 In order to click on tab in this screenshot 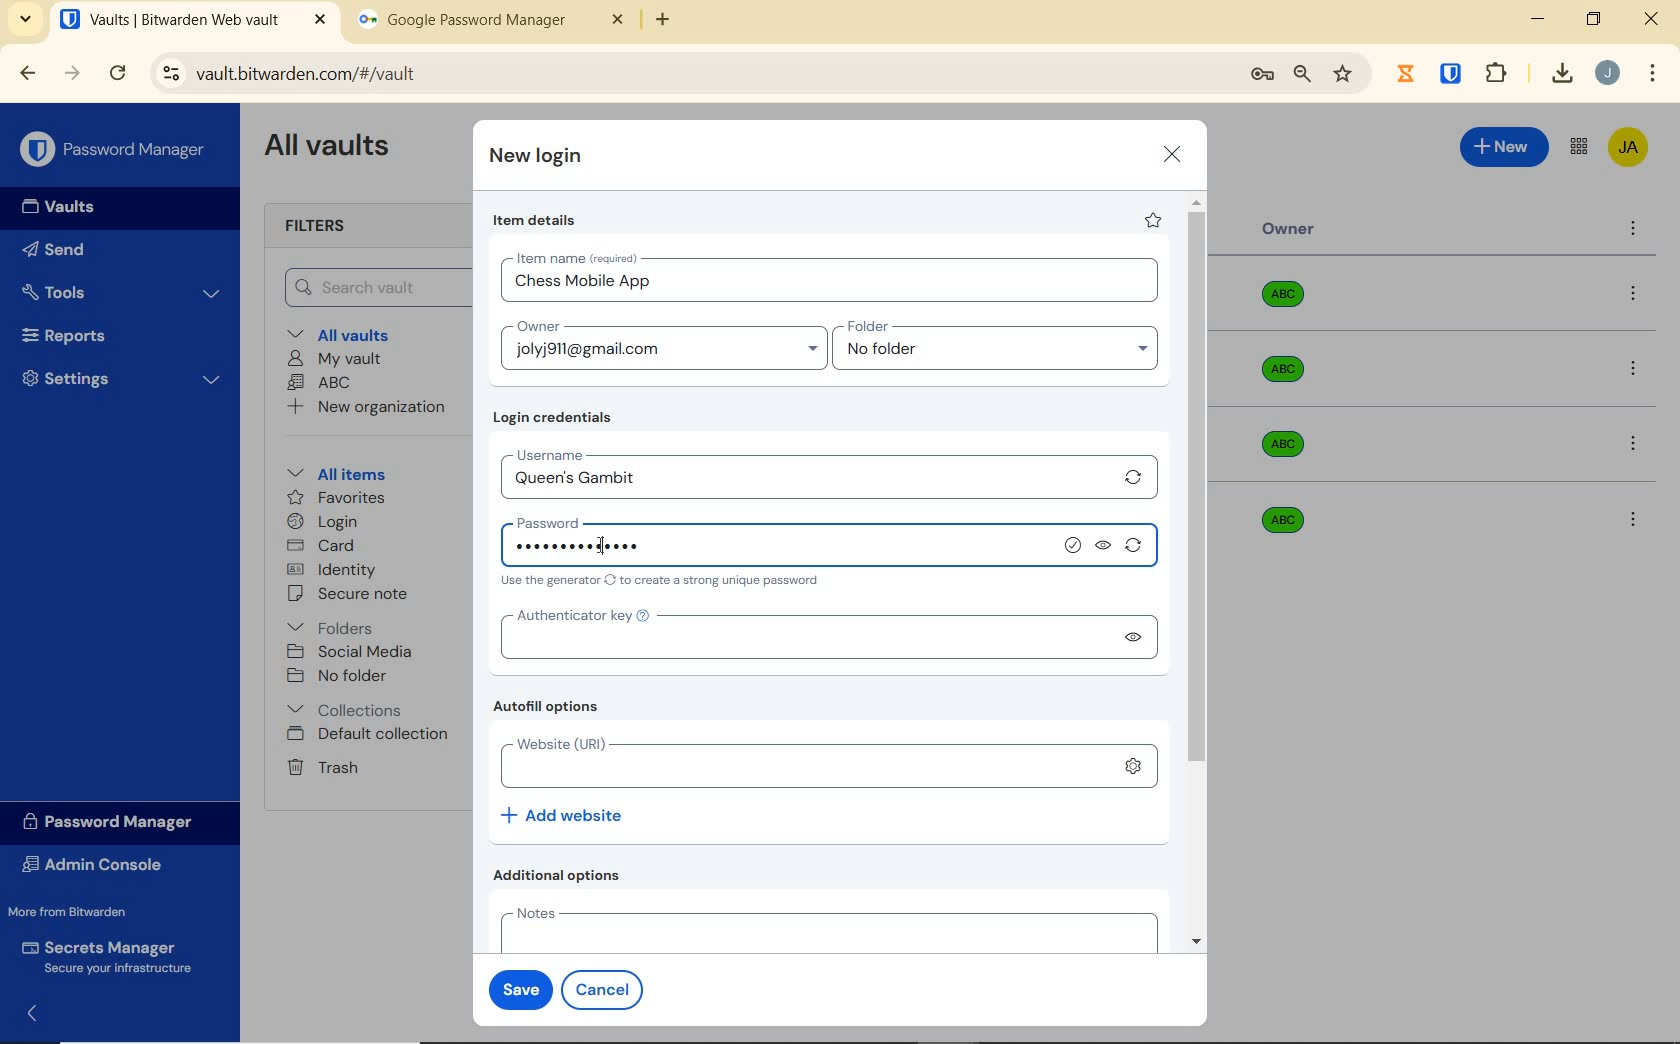, I will do `click(491, 24)`.